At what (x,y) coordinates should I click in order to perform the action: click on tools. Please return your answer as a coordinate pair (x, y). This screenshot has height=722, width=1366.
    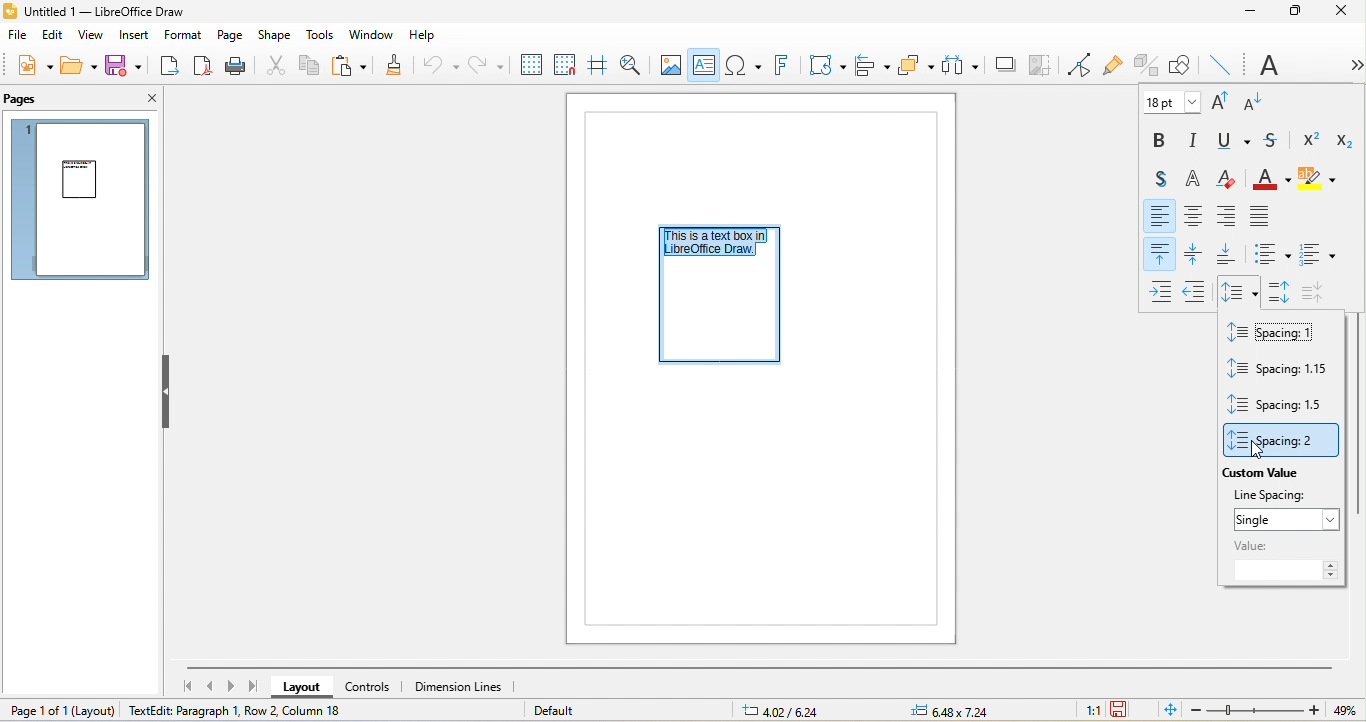
    Looking at the image, I should click on (320, 36).